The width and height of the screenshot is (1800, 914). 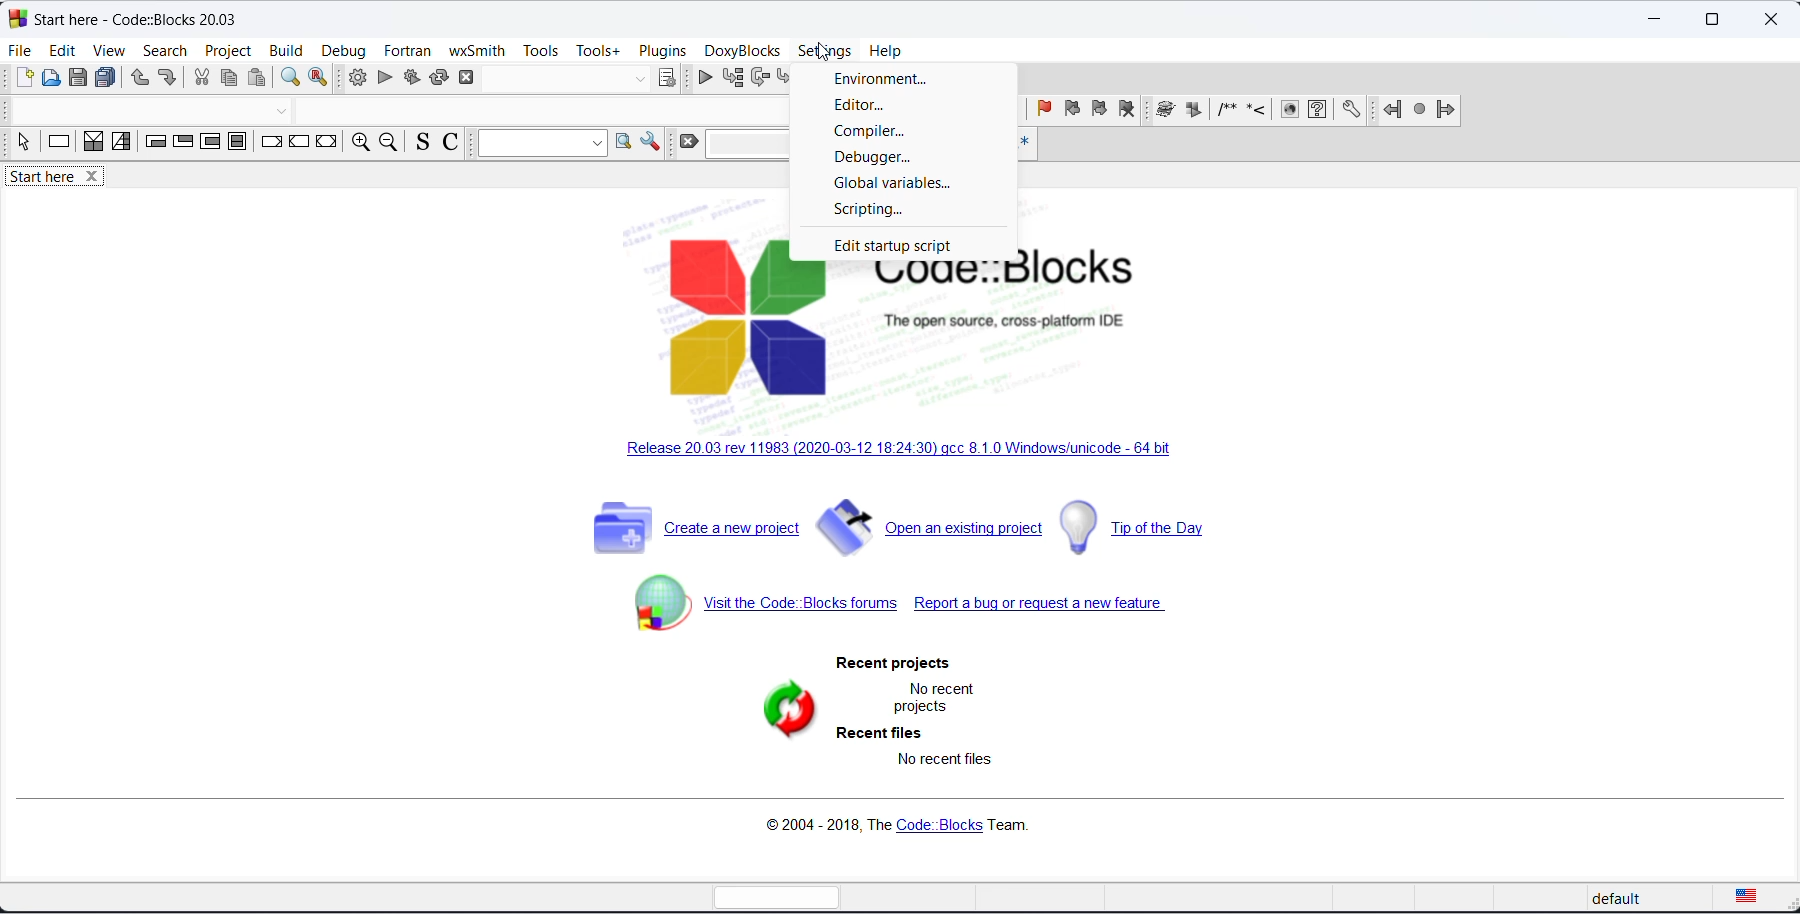 I want to click on pause, so click(x=1194, y=110).